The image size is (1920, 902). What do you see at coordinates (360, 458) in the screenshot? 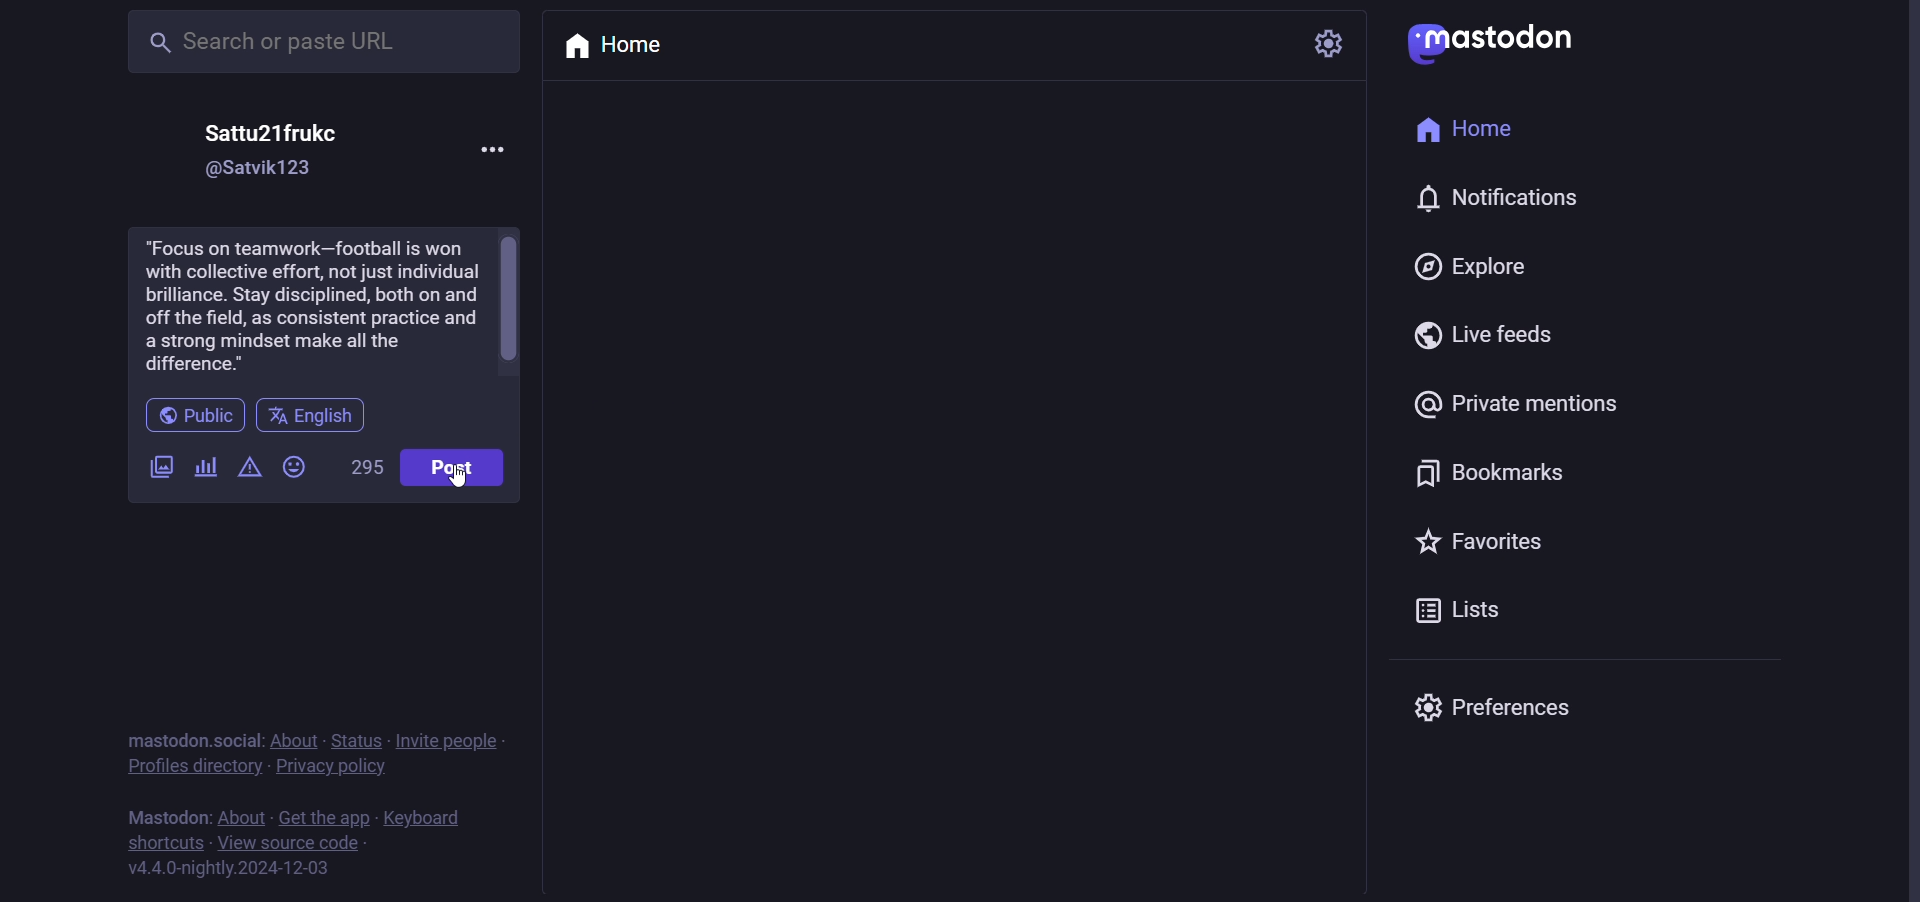
I see `word limit` at bounding box center [360, 458].